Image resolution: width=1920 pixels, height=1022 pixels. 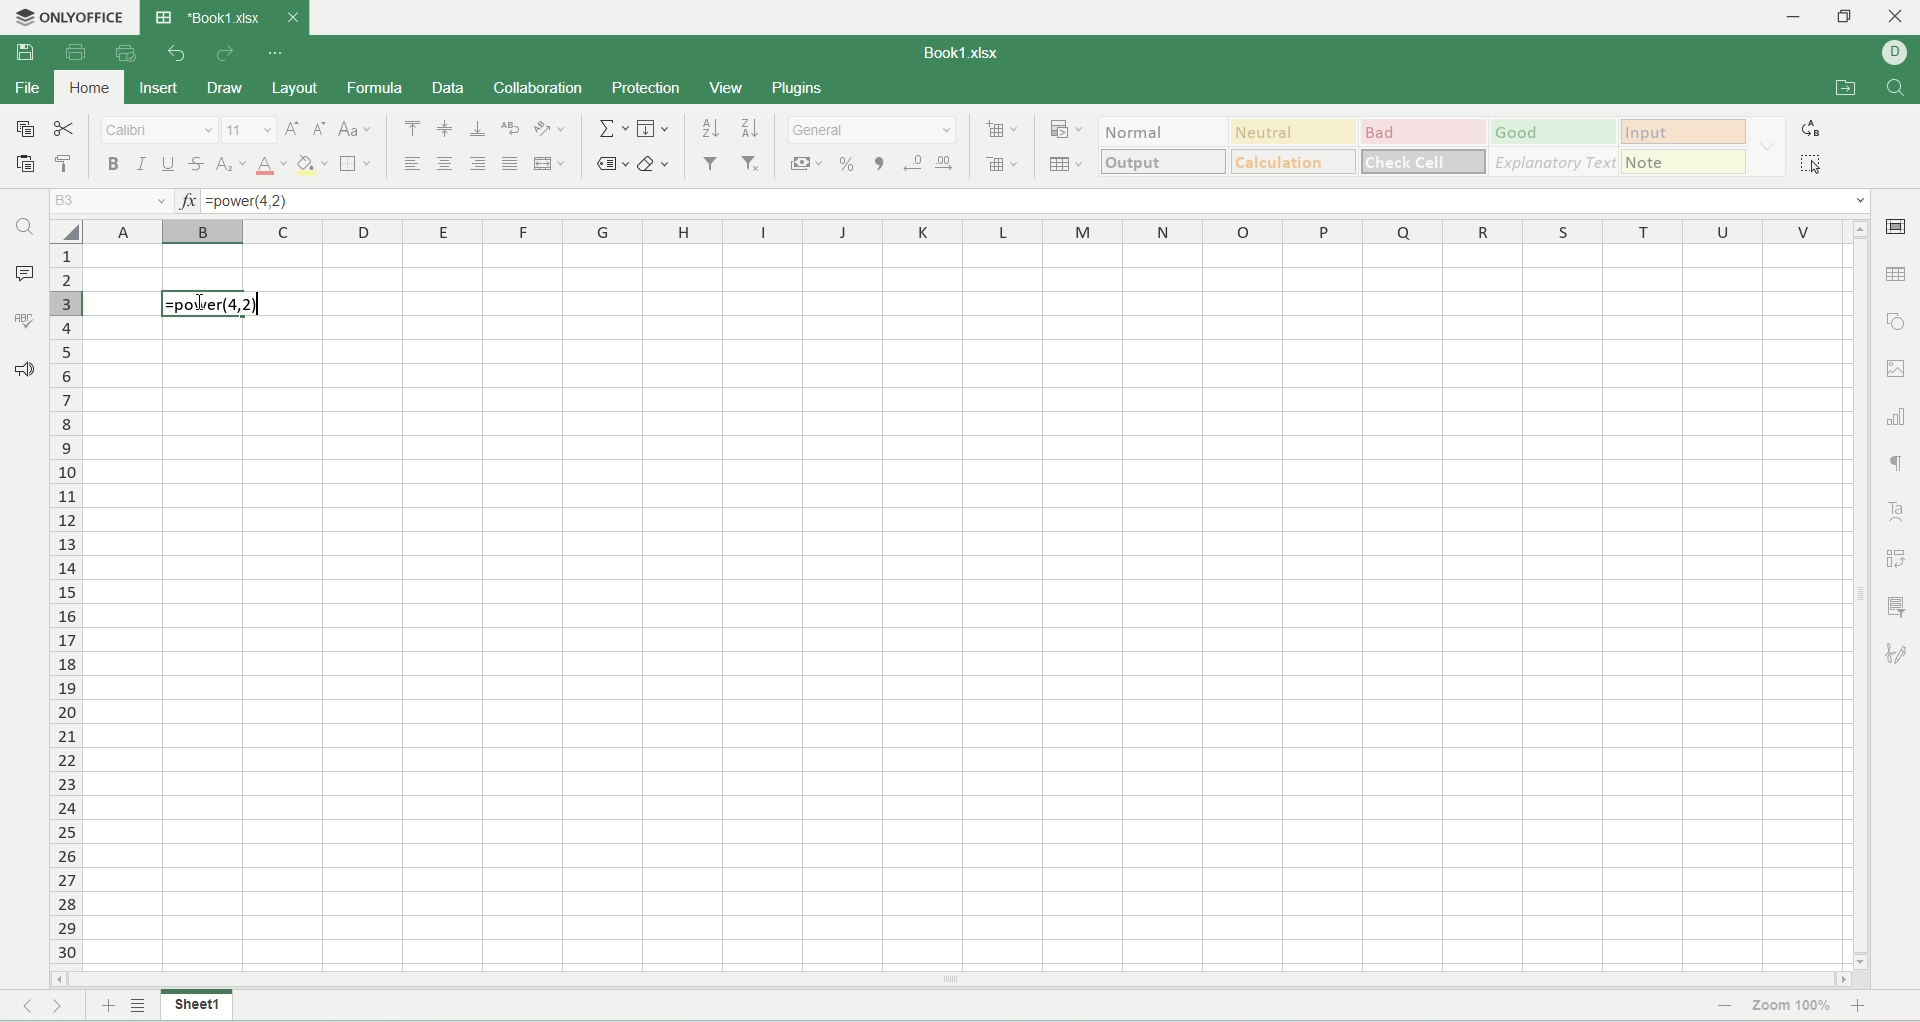 What do you see at coordinates (914, 163) in the screenshot?
I see `decrease decimal` at bounding box center [914, 163].